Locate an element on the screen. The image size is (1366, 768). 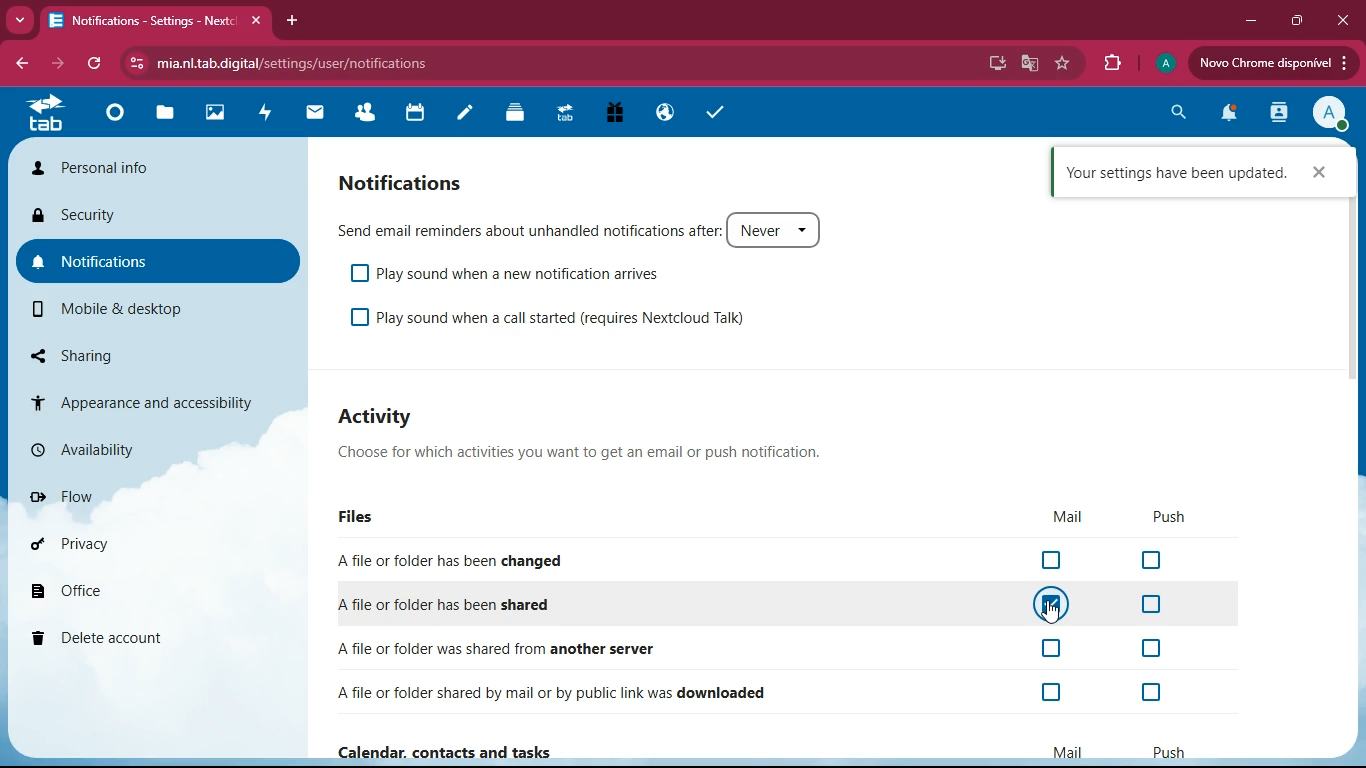
tab is located at coordinates (156, 22).